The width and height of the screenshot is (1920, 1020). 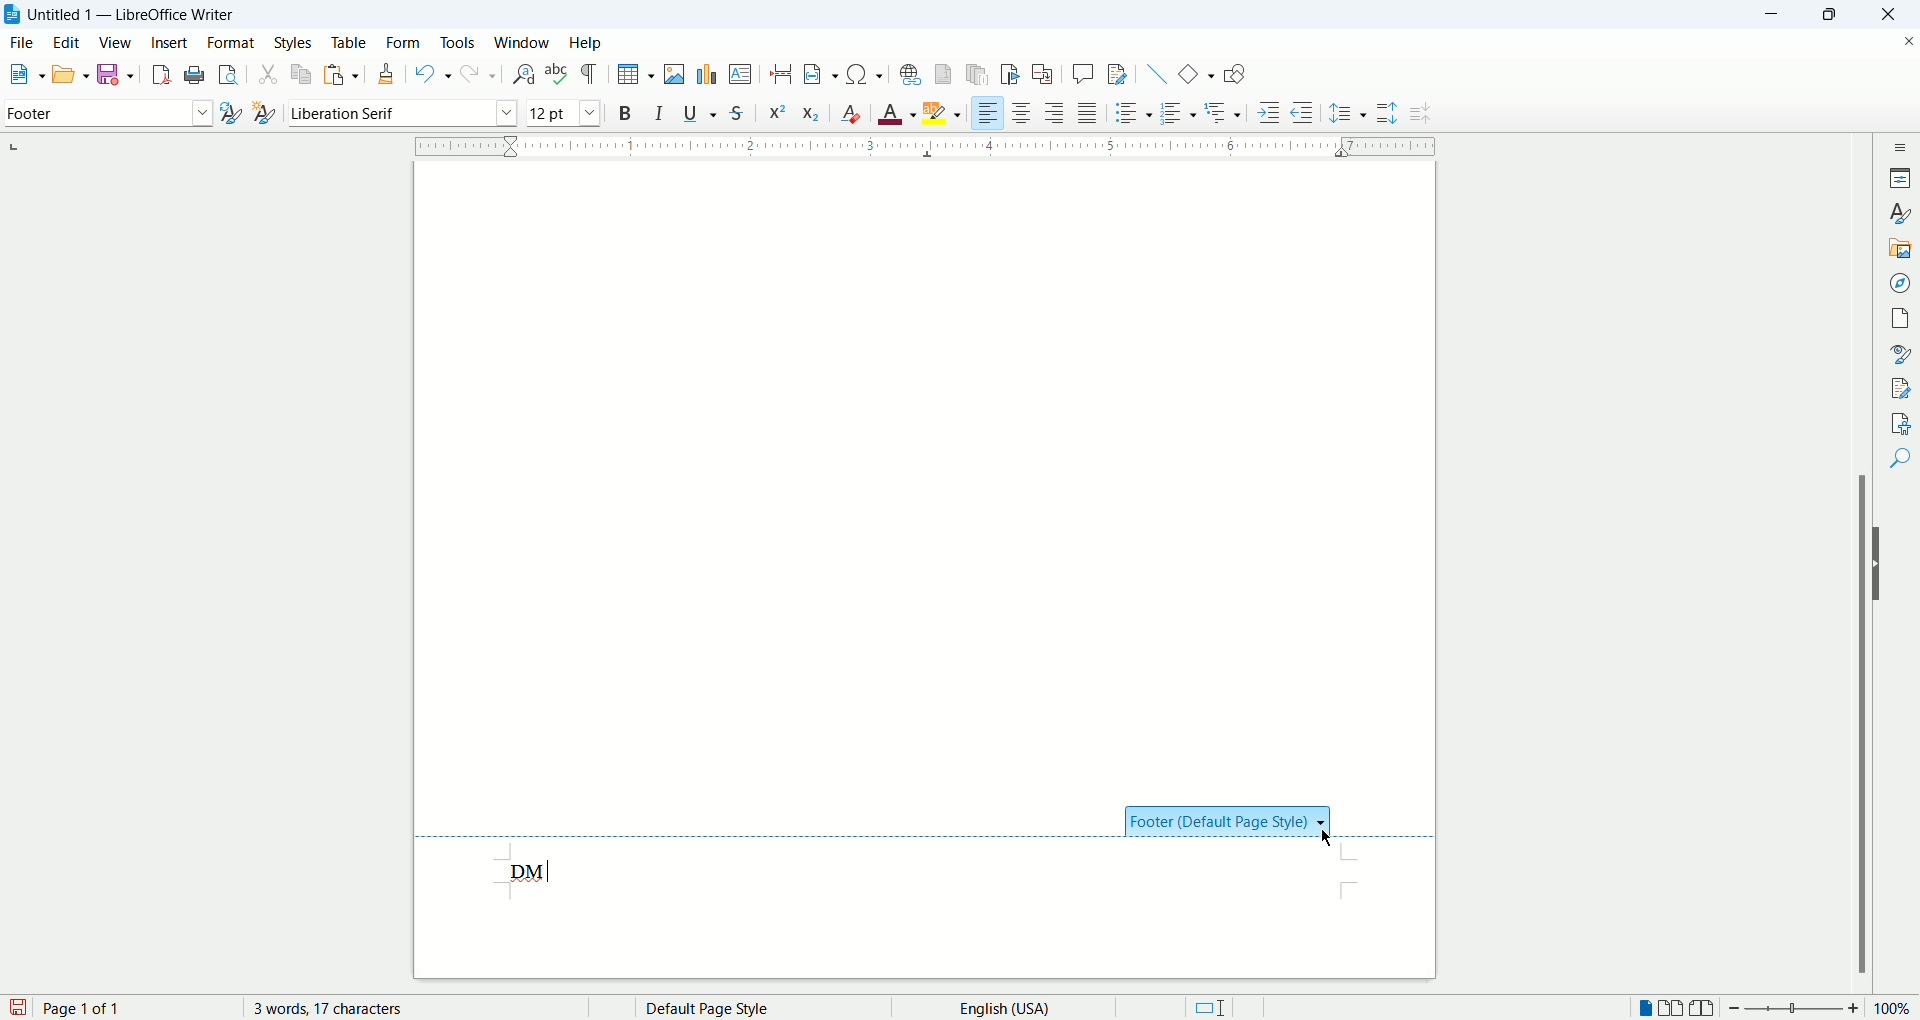 What do you see at coordinates (1083, 73) in the screenshot?
I see `insert comment` at bounding box center [1083, 73].